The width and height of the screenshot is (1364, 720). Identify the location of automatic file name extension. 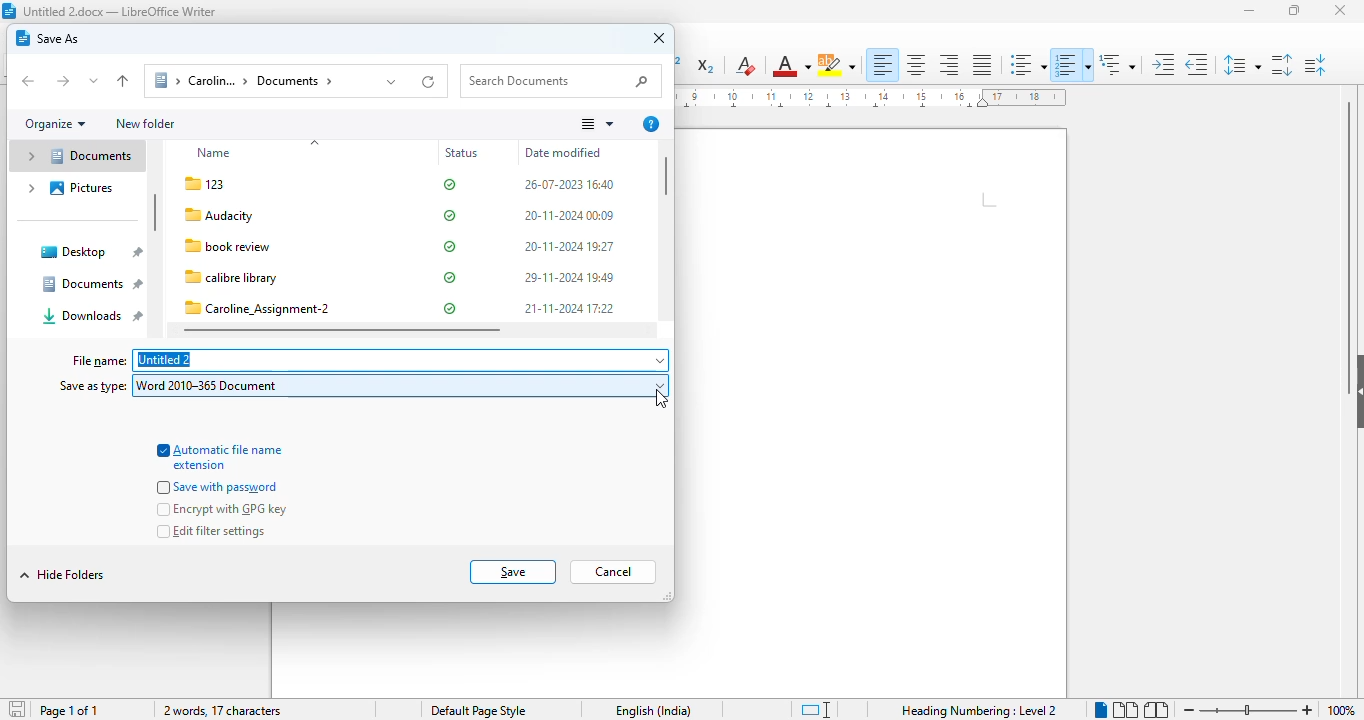
(220, 456).